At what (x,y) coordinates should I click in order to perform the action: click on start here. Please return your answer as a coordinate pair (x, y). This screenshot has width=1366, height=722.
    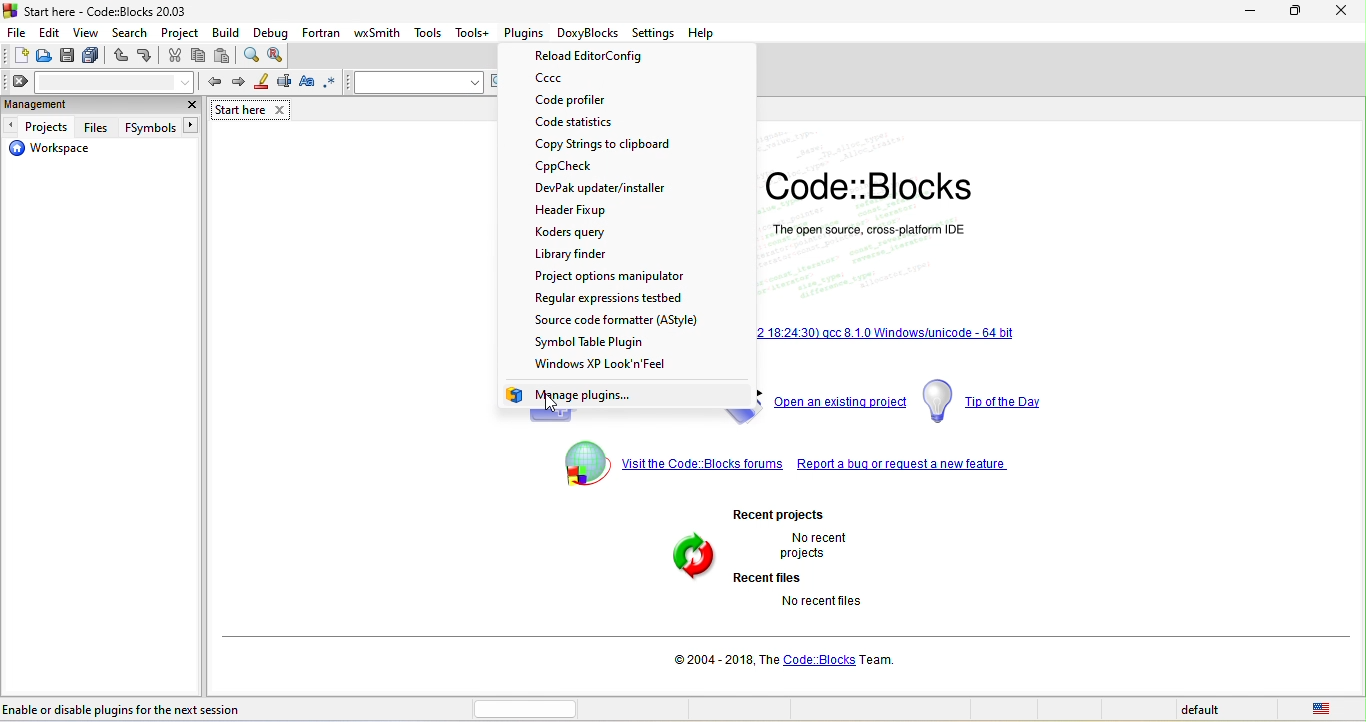
    Looking at the image, I should click on (254, 110).